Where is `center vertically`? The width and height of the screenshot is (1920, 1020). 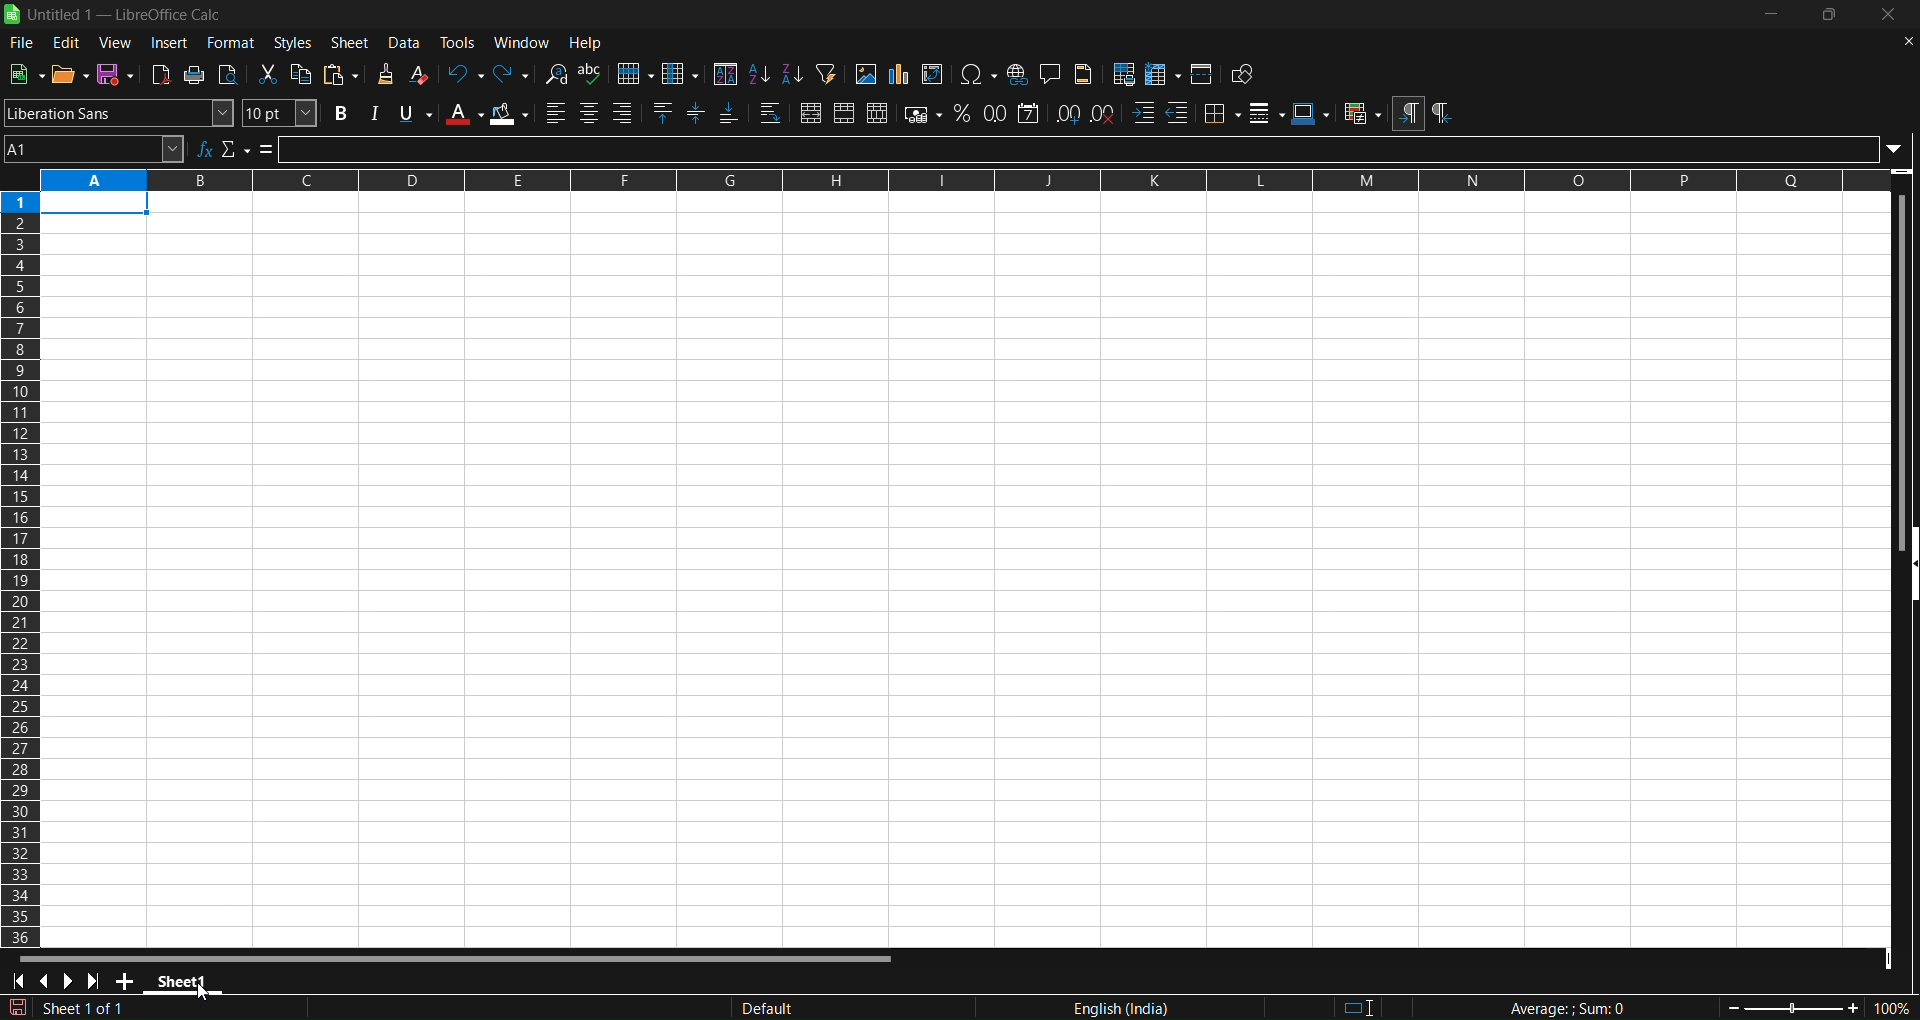 center vertically is located at coordinates (698, 114).